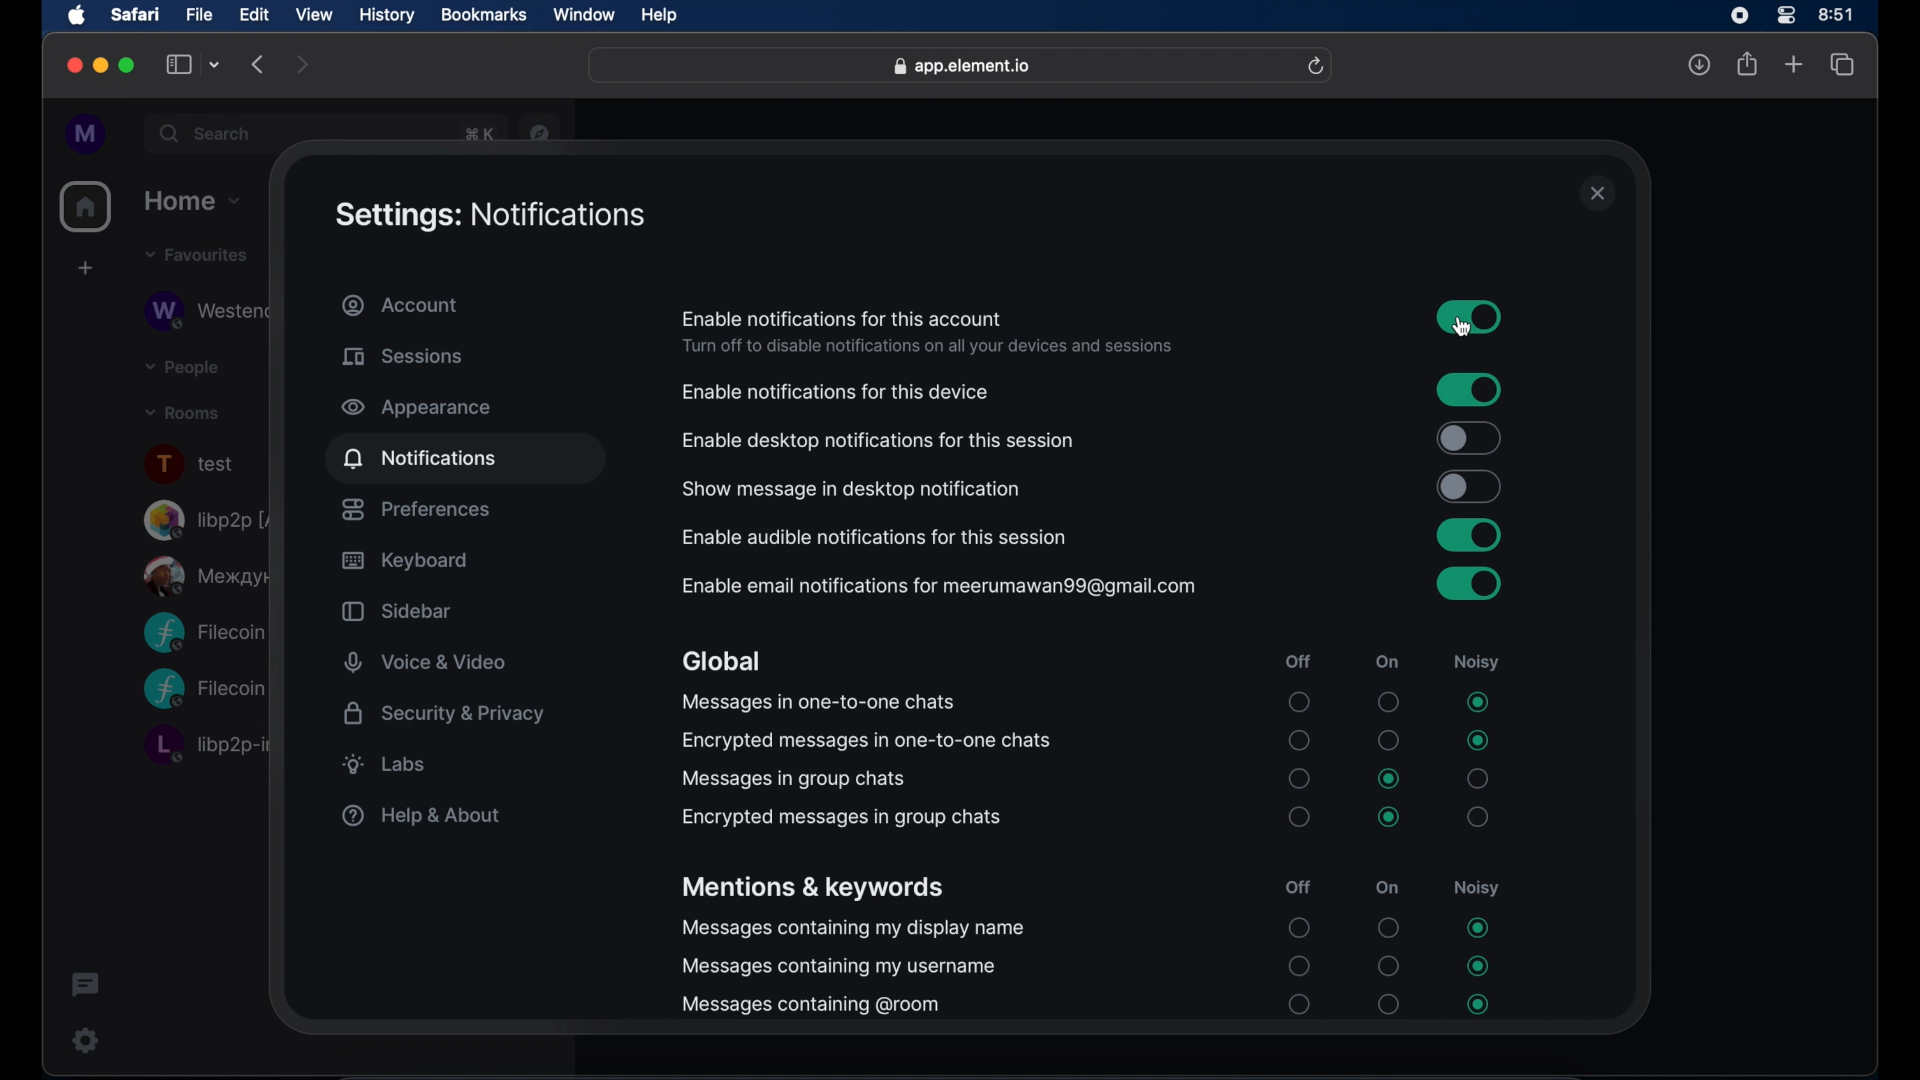 The height and width of the screenshot is (1080, 1920). Describe the element at coordinates (258, 65) in the screenshot. I see `backward` at that location.